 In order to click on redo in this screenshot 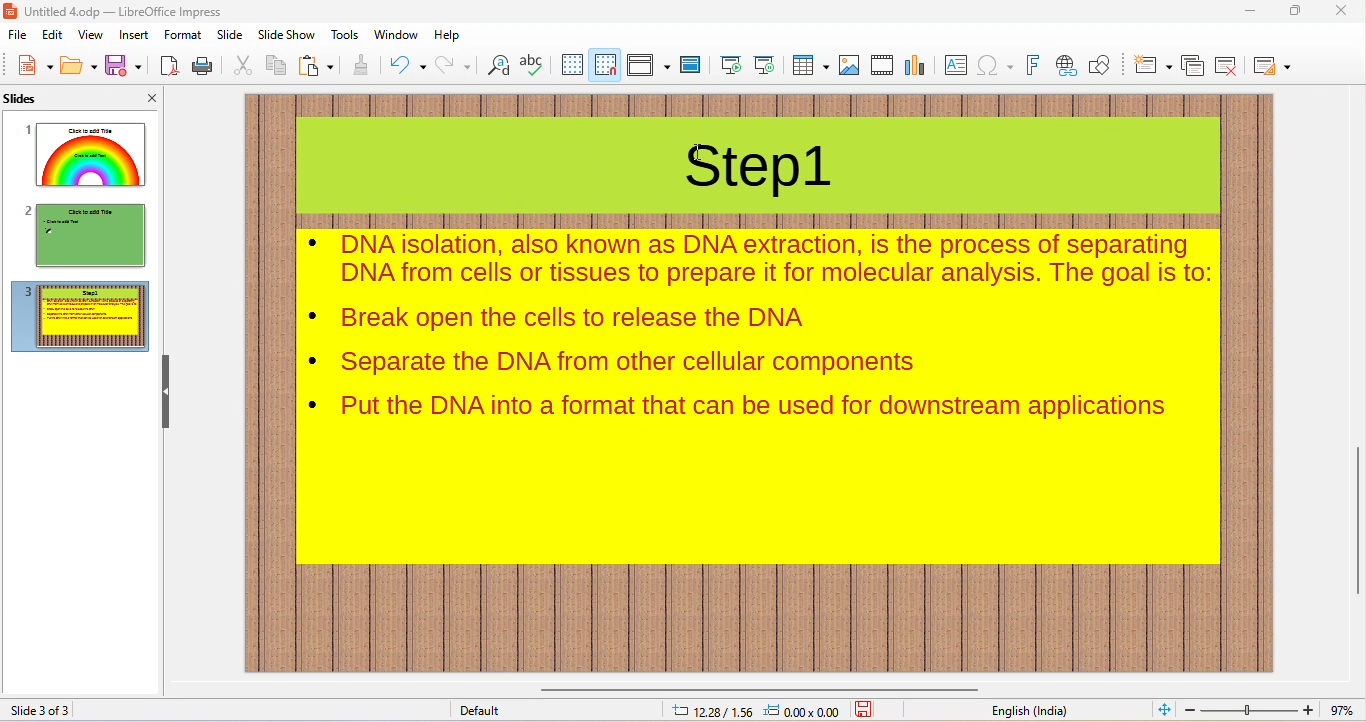, I will do `click(456, 65)`.